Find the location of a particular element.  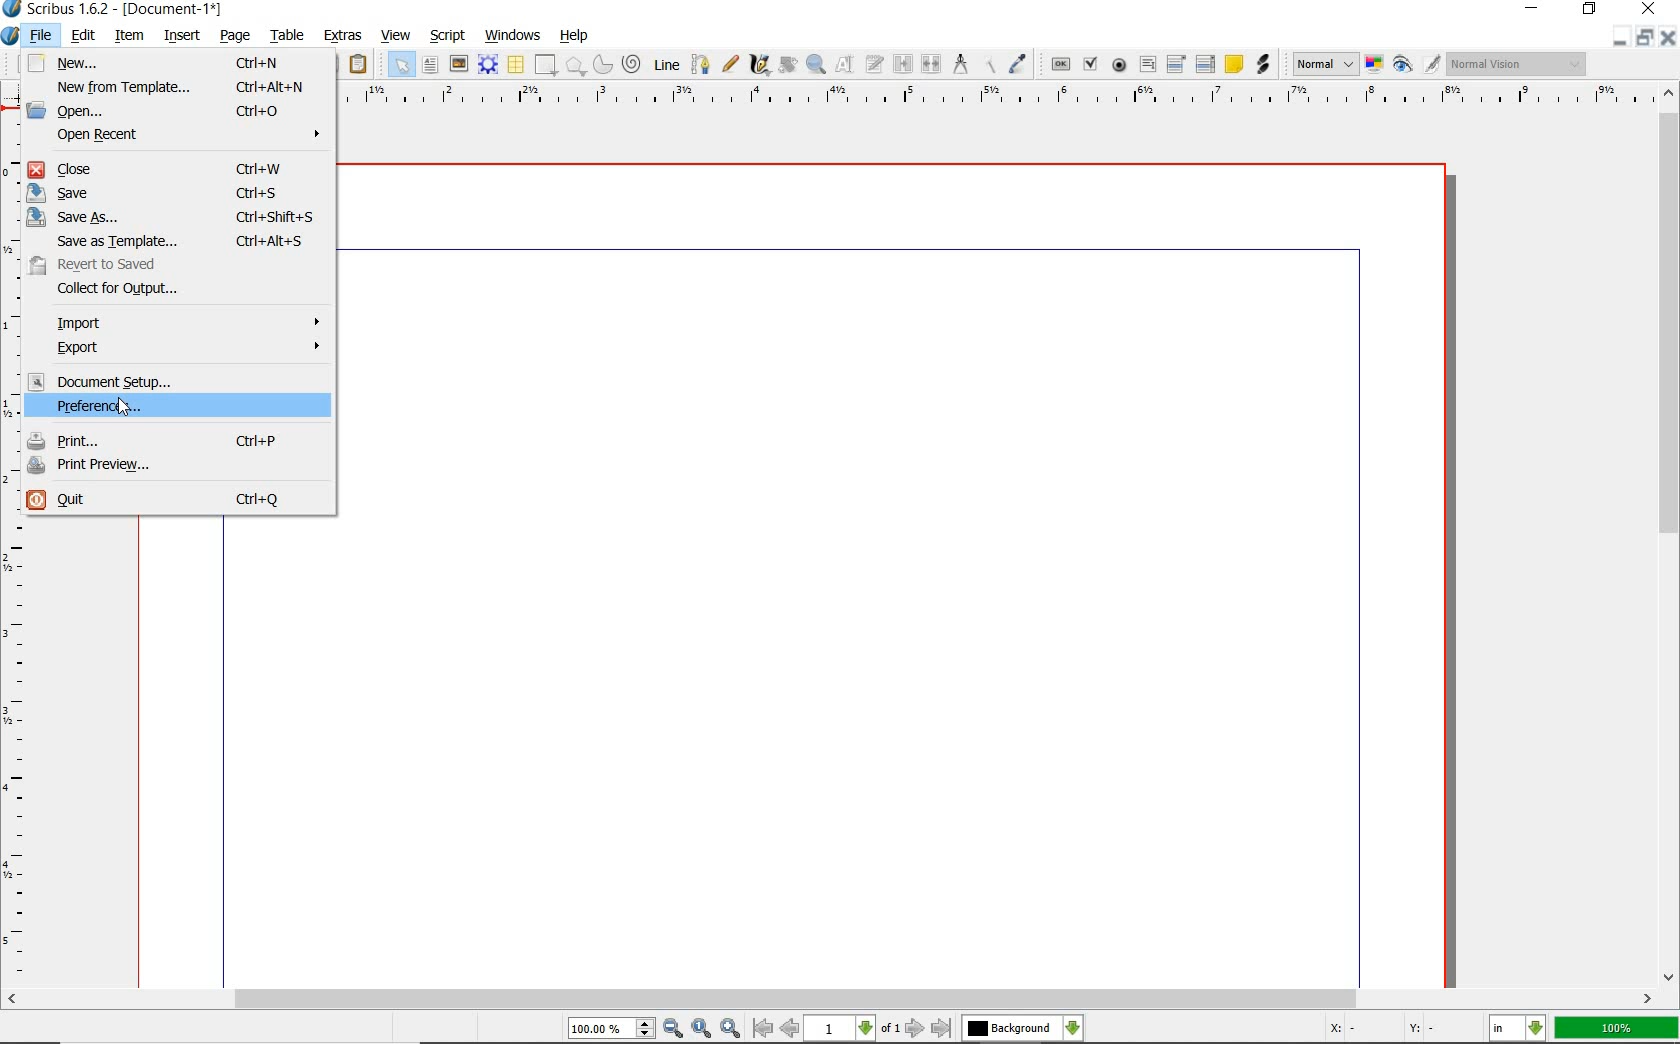

pdf combo box is located at coordinates (1180, 63).